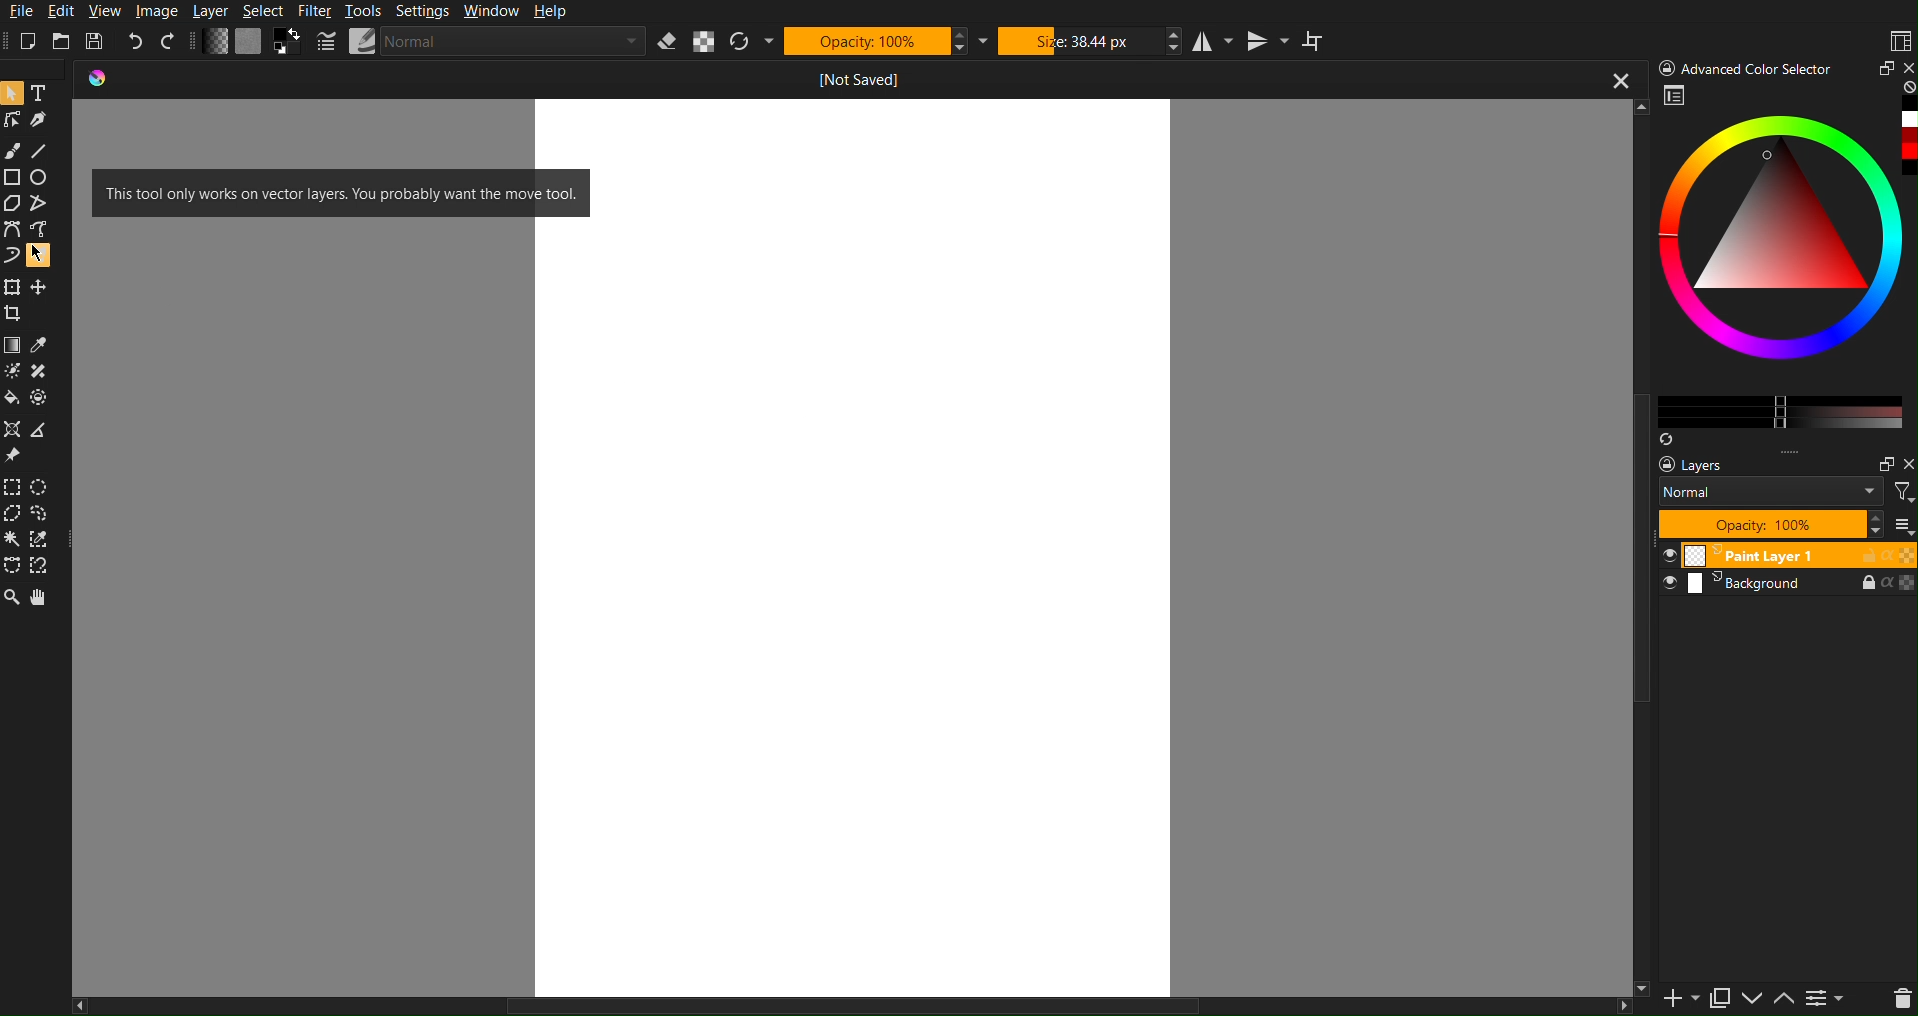  I want to click on Line Options, so click(327, 42).